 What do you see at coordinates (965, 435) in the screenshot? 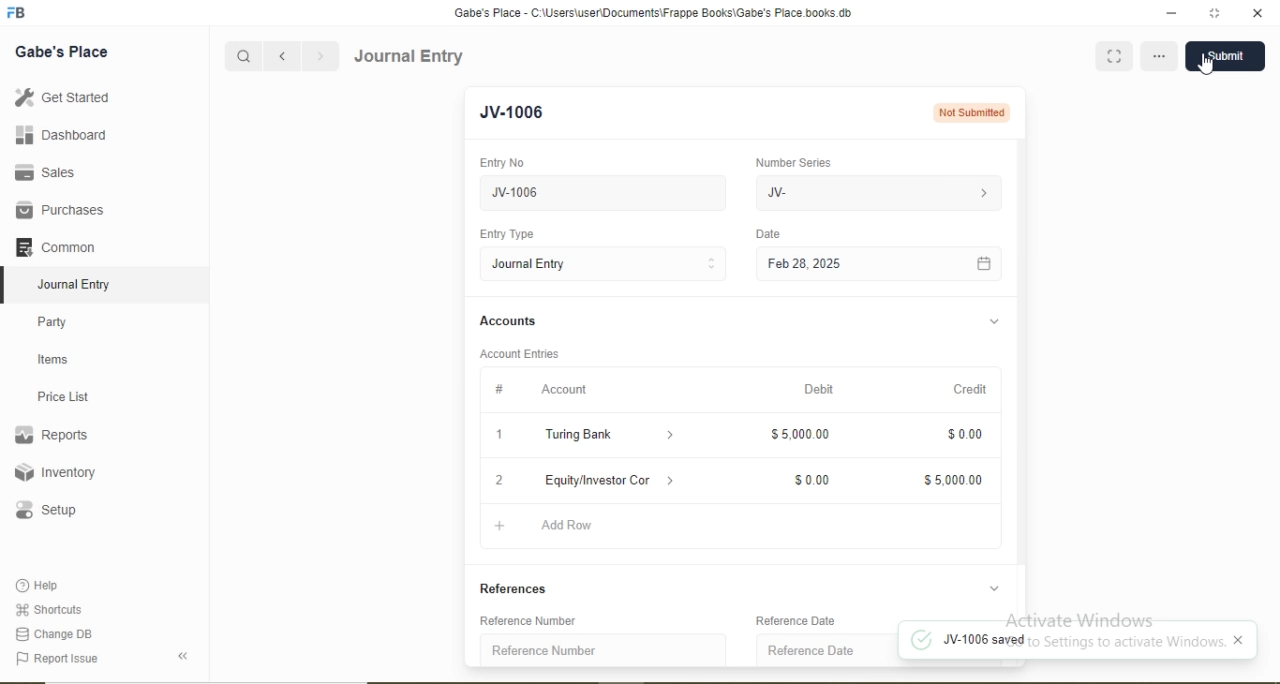
I see `$0.00` at bounding box center [965, 435].